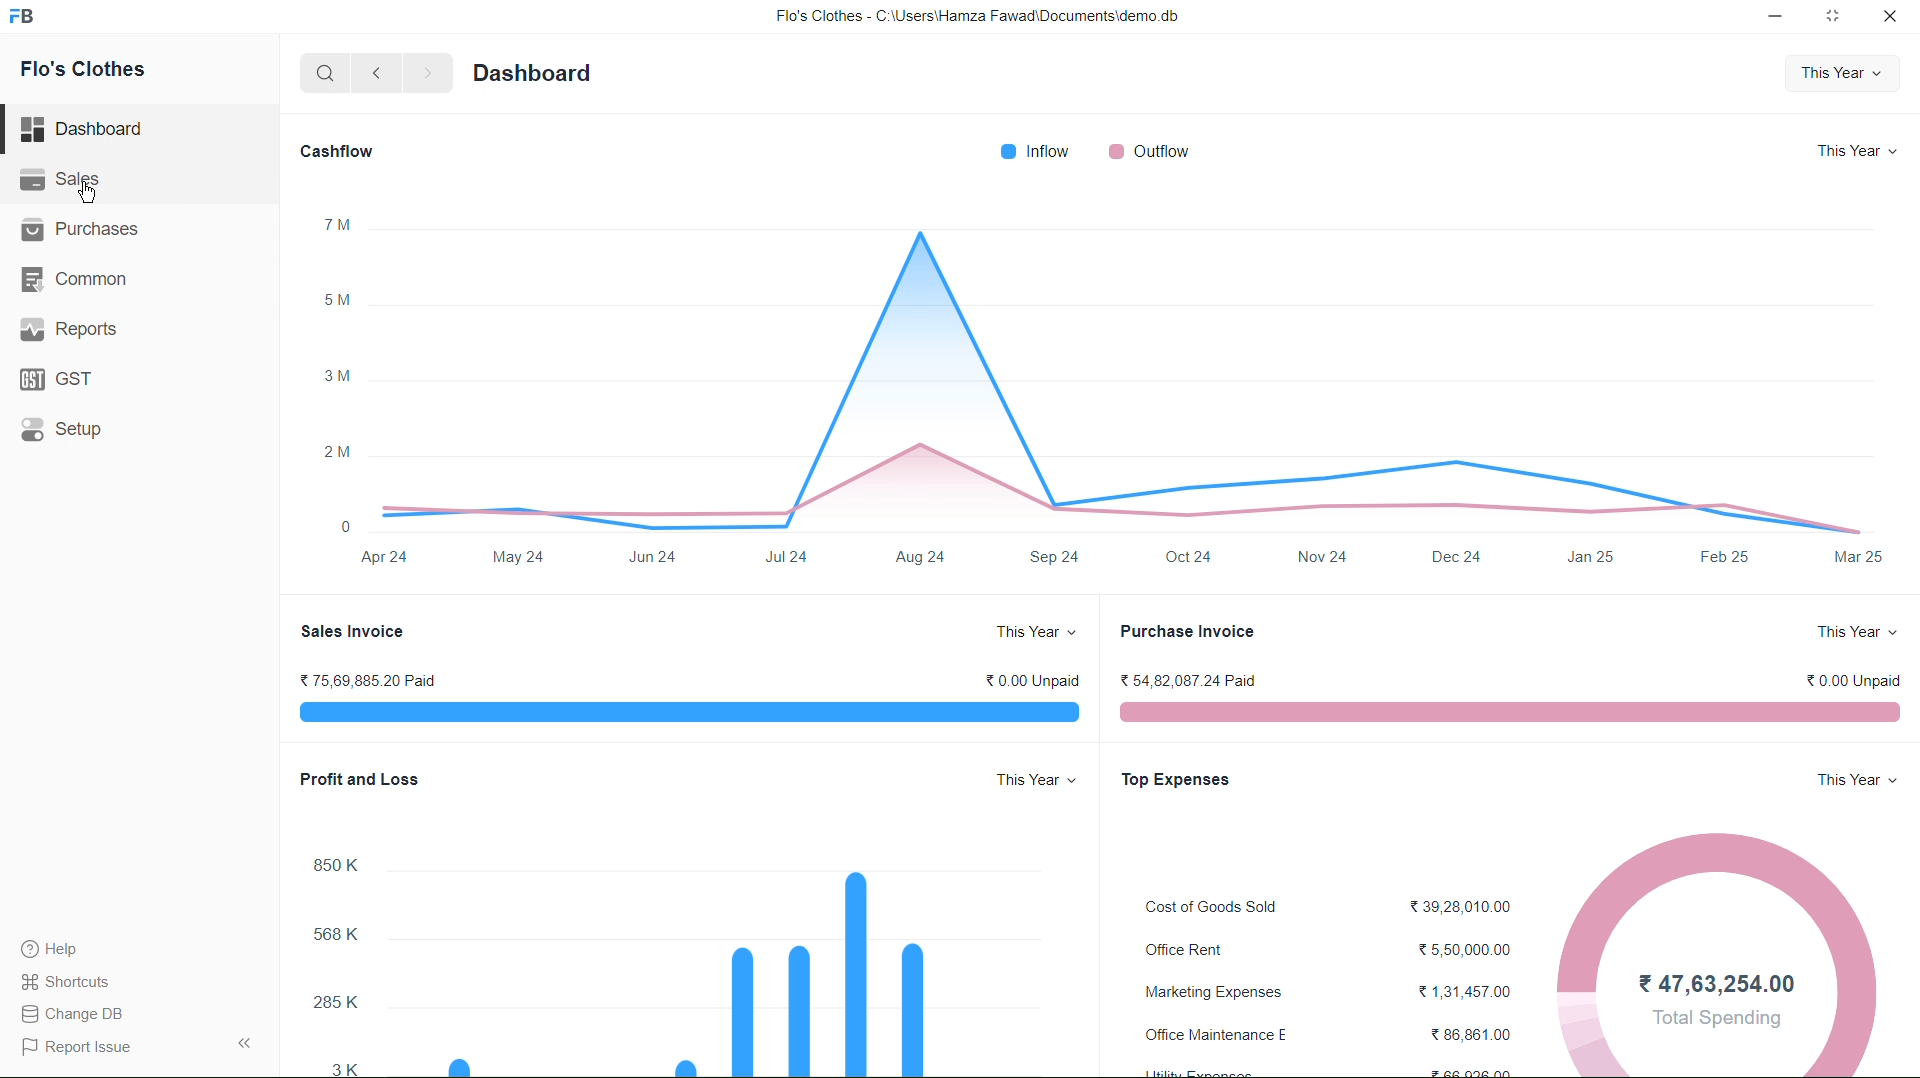 The width and height of the screenshot is (1920, 1078). Describe the element at coordinates (1021, 679) in the screenshot. I see `0.00 Unpaid` at that location.